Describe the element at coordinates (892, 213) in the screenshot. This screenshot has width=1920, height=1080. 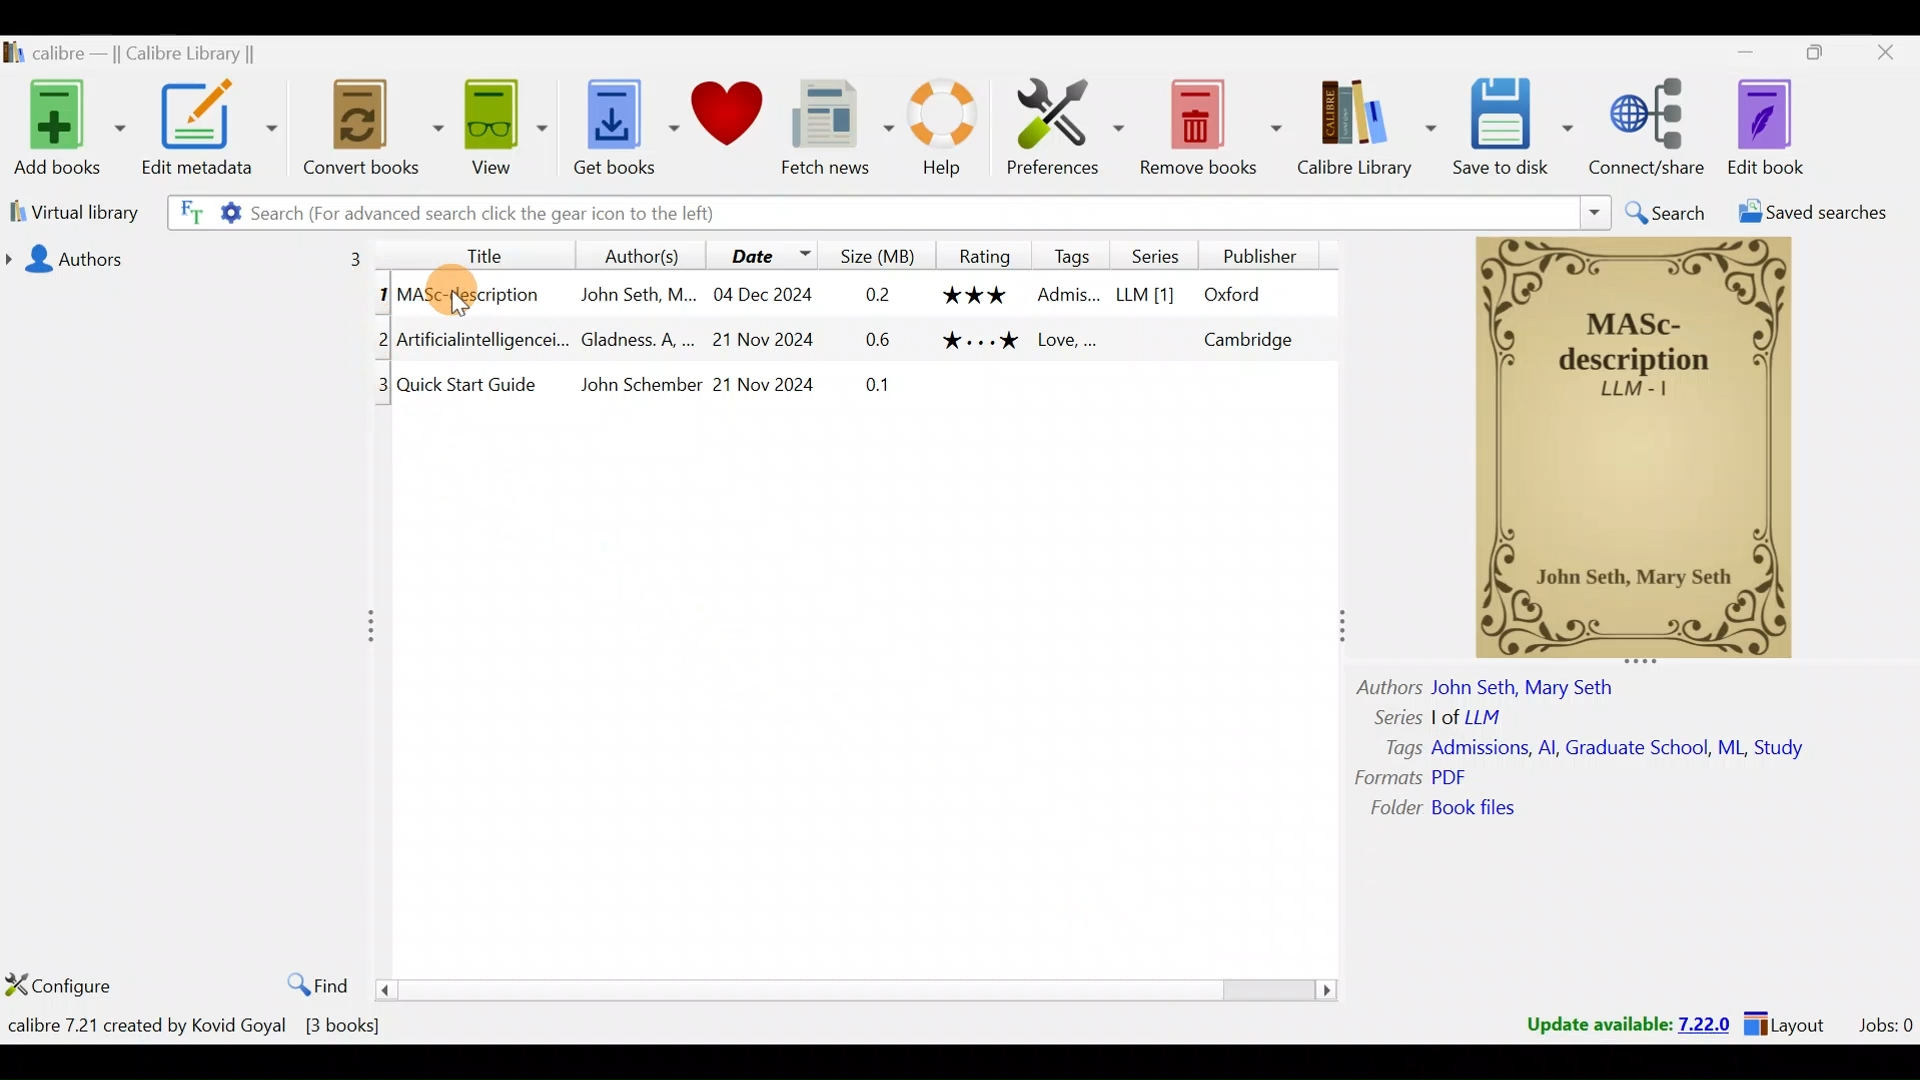
I see `Search bar` at that location.